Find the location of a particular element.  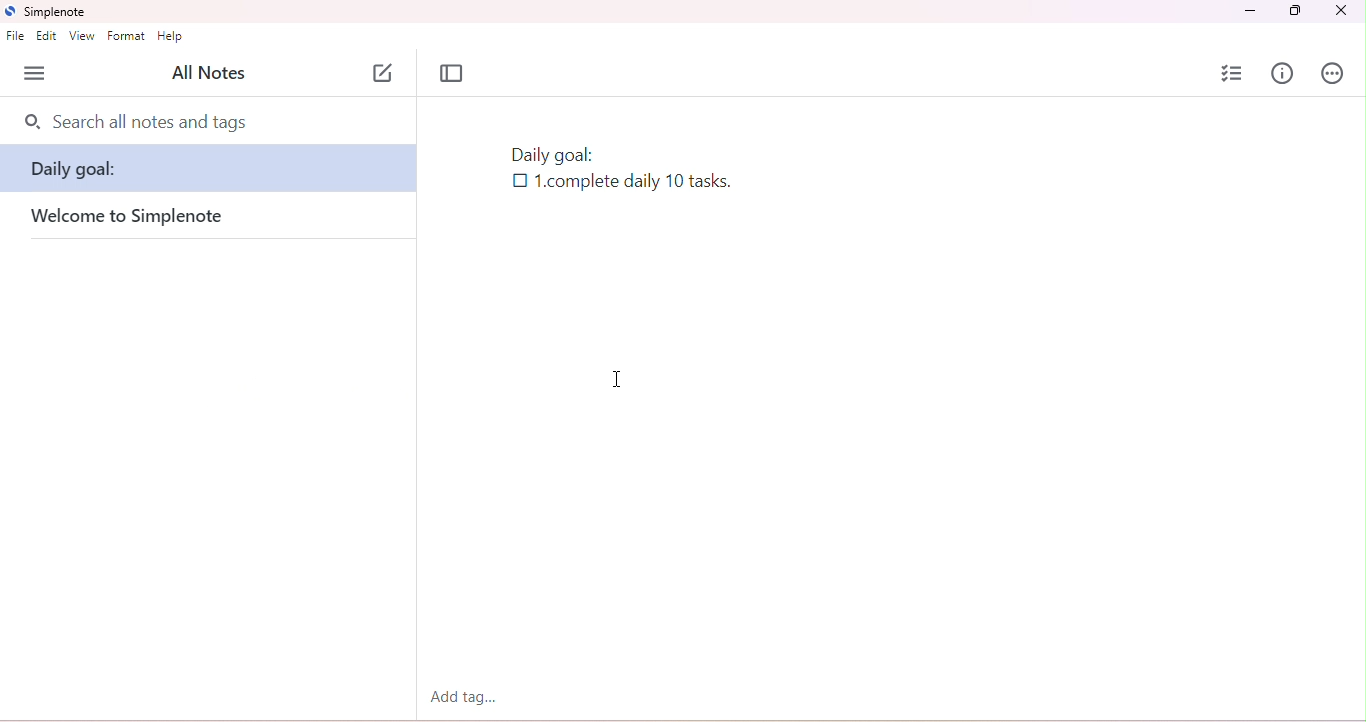

actions is located at coordinates (1334, 73).